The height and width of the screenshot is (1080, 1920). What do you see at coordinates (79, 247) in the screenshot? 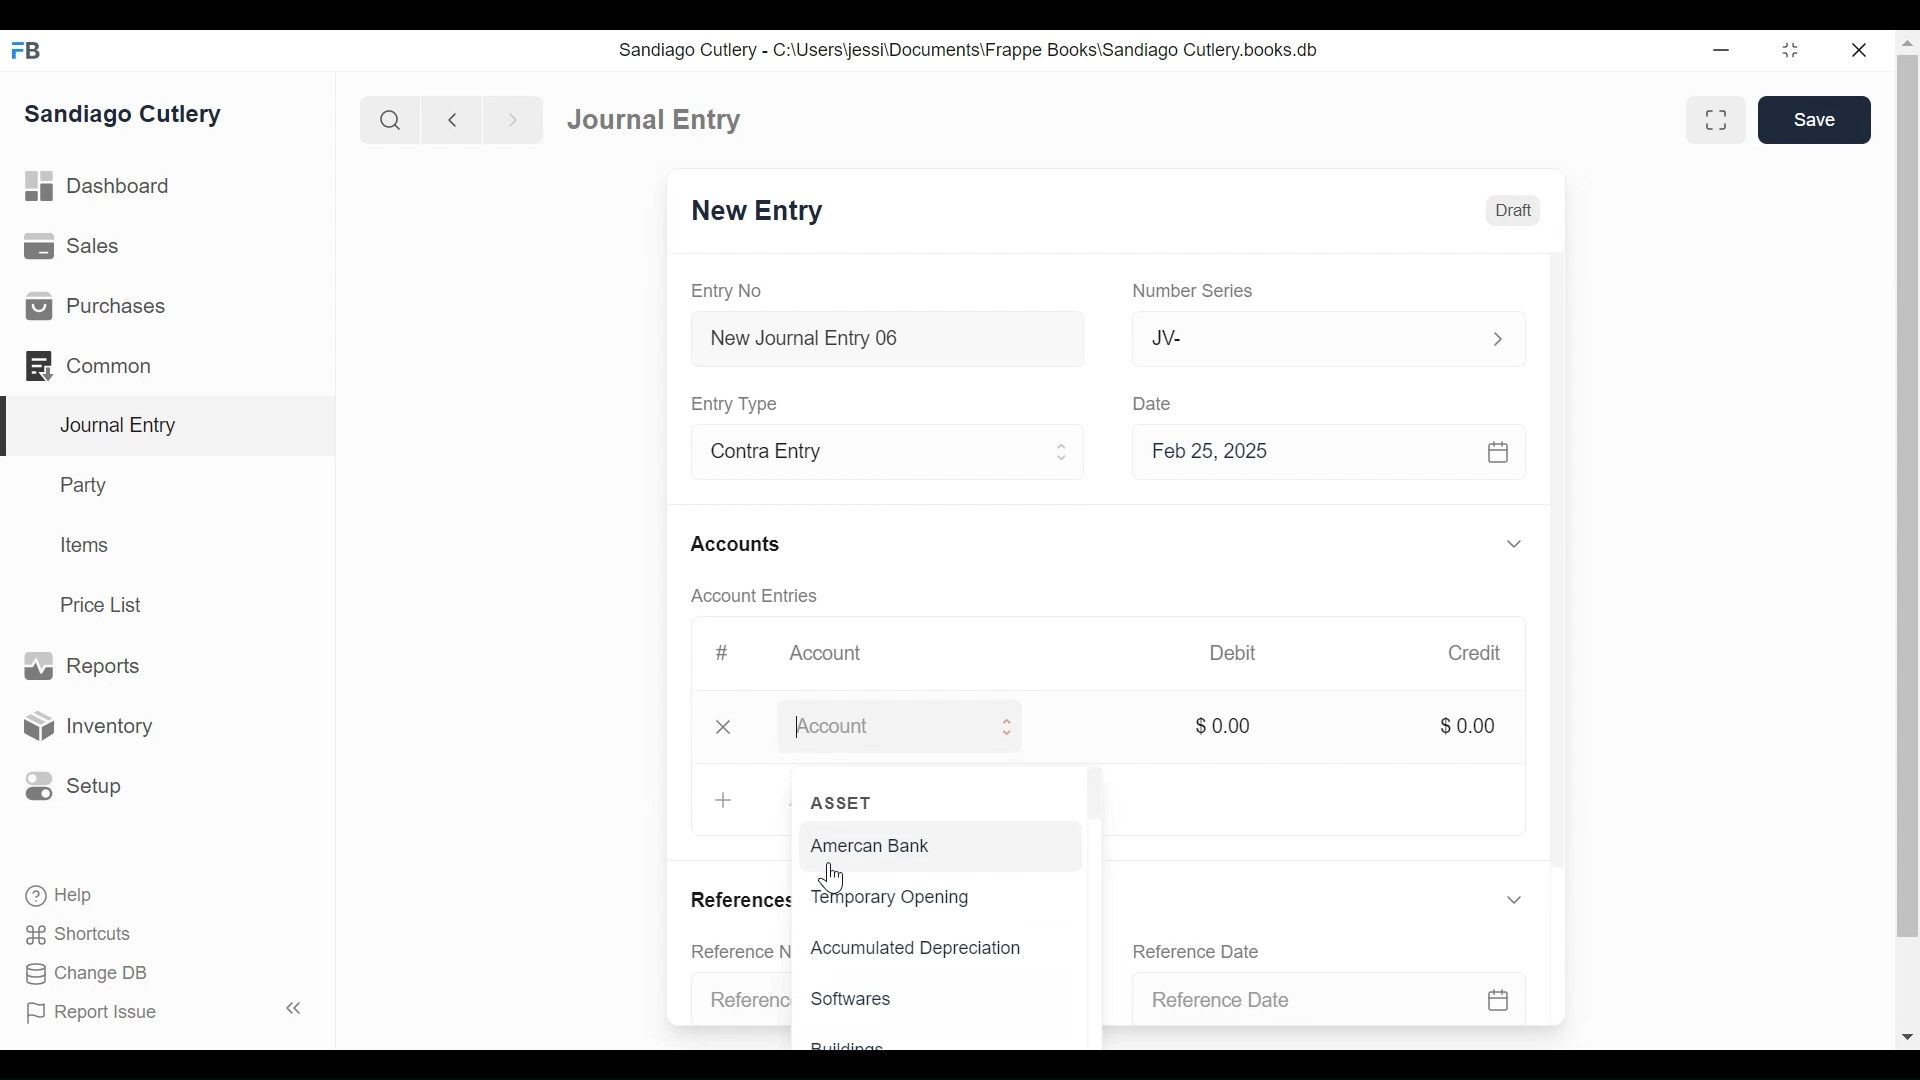
I see `Sales` at bounding box center [79, 247].